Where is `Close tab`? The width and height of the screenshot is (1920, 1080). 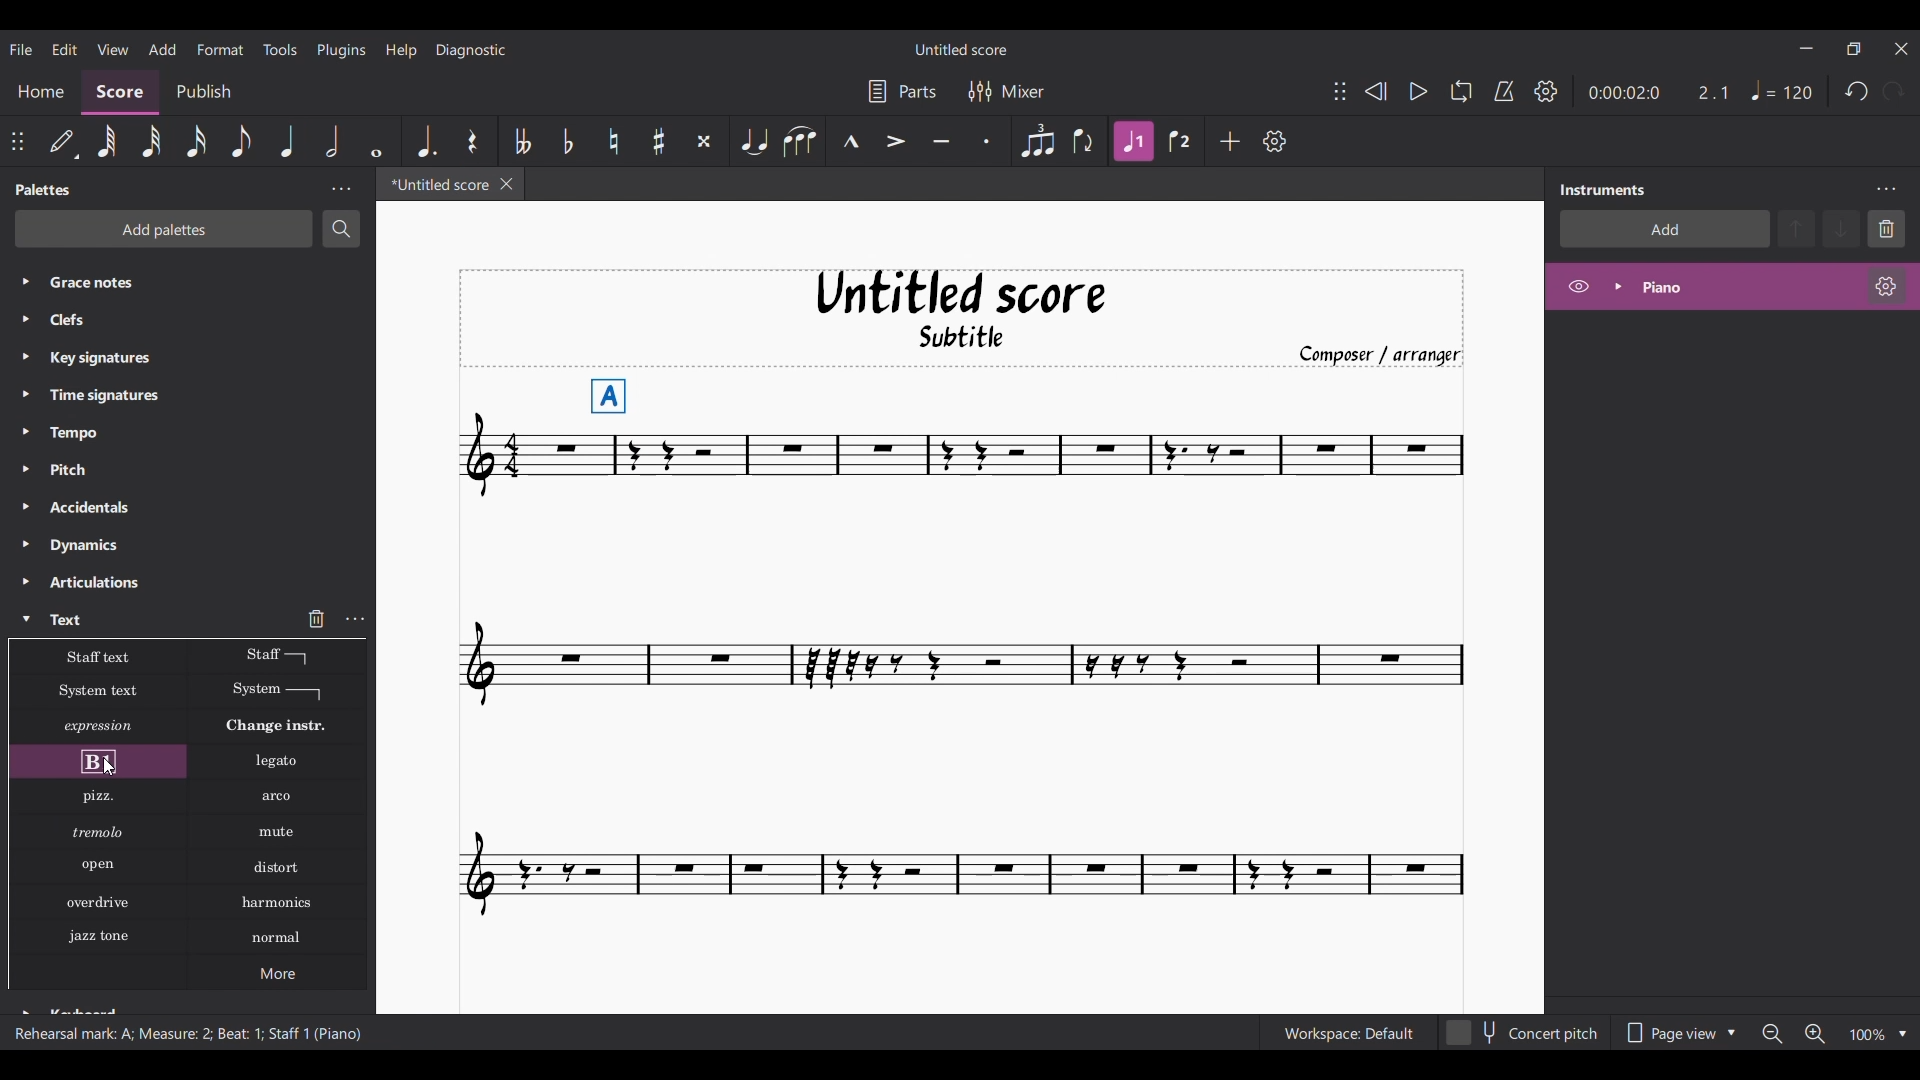 Close tab is located at coordinates (506, 184).